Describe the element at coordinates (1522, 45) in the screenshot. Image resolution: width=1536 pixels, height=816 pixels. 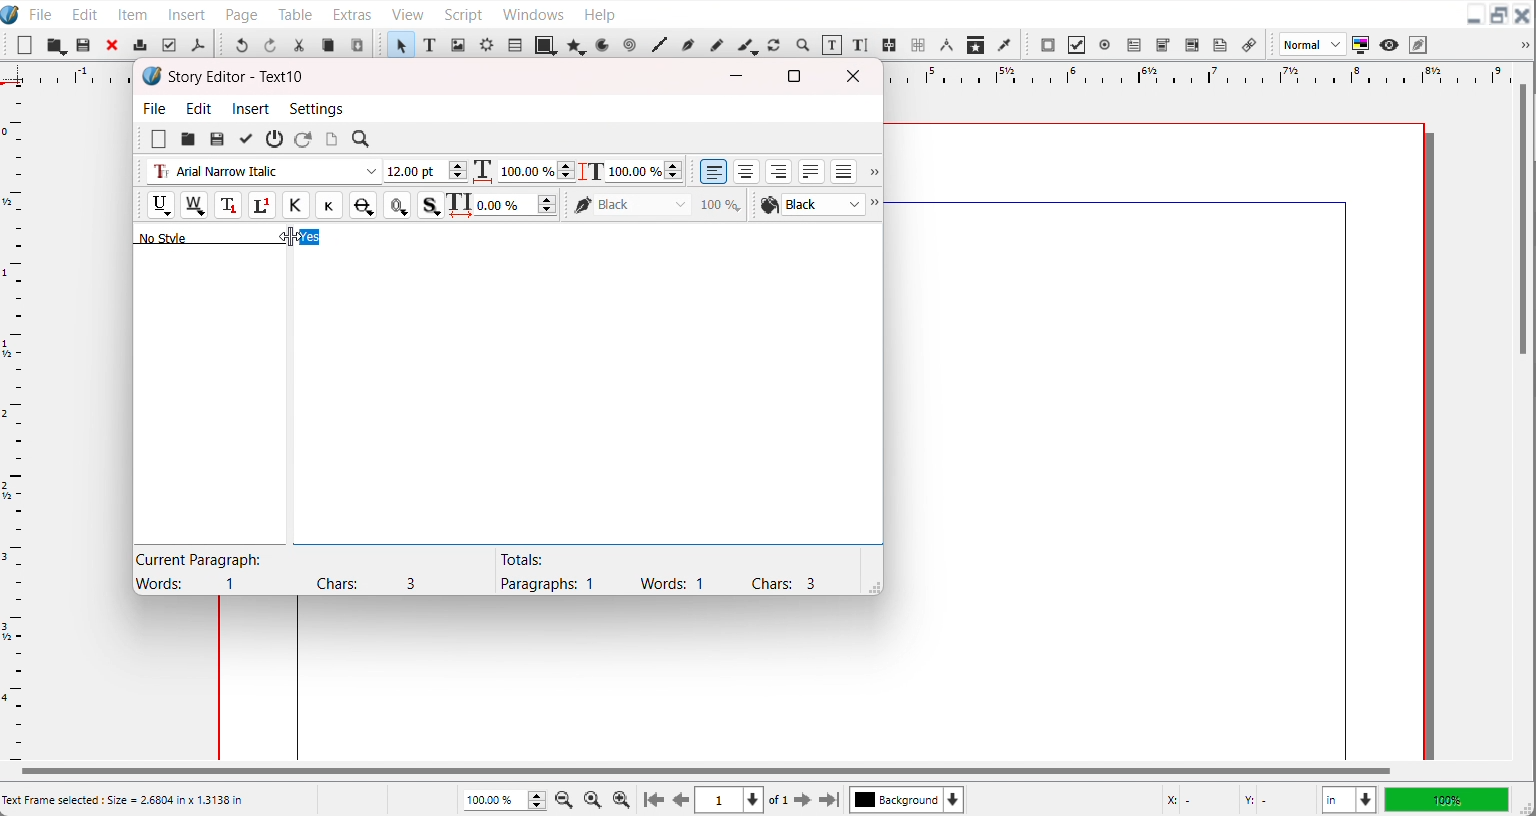
I see `Drop down box` at that location.